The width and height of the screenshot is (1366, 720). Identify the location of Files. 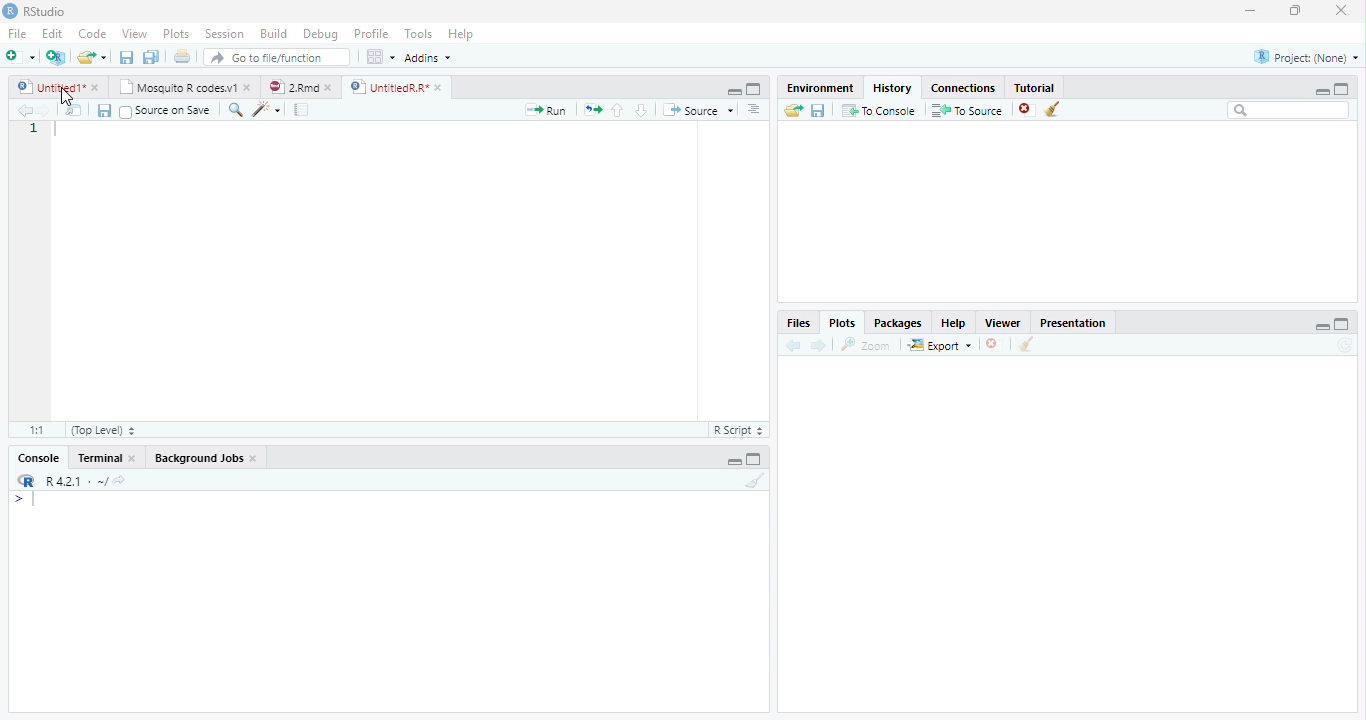
(802, 323).